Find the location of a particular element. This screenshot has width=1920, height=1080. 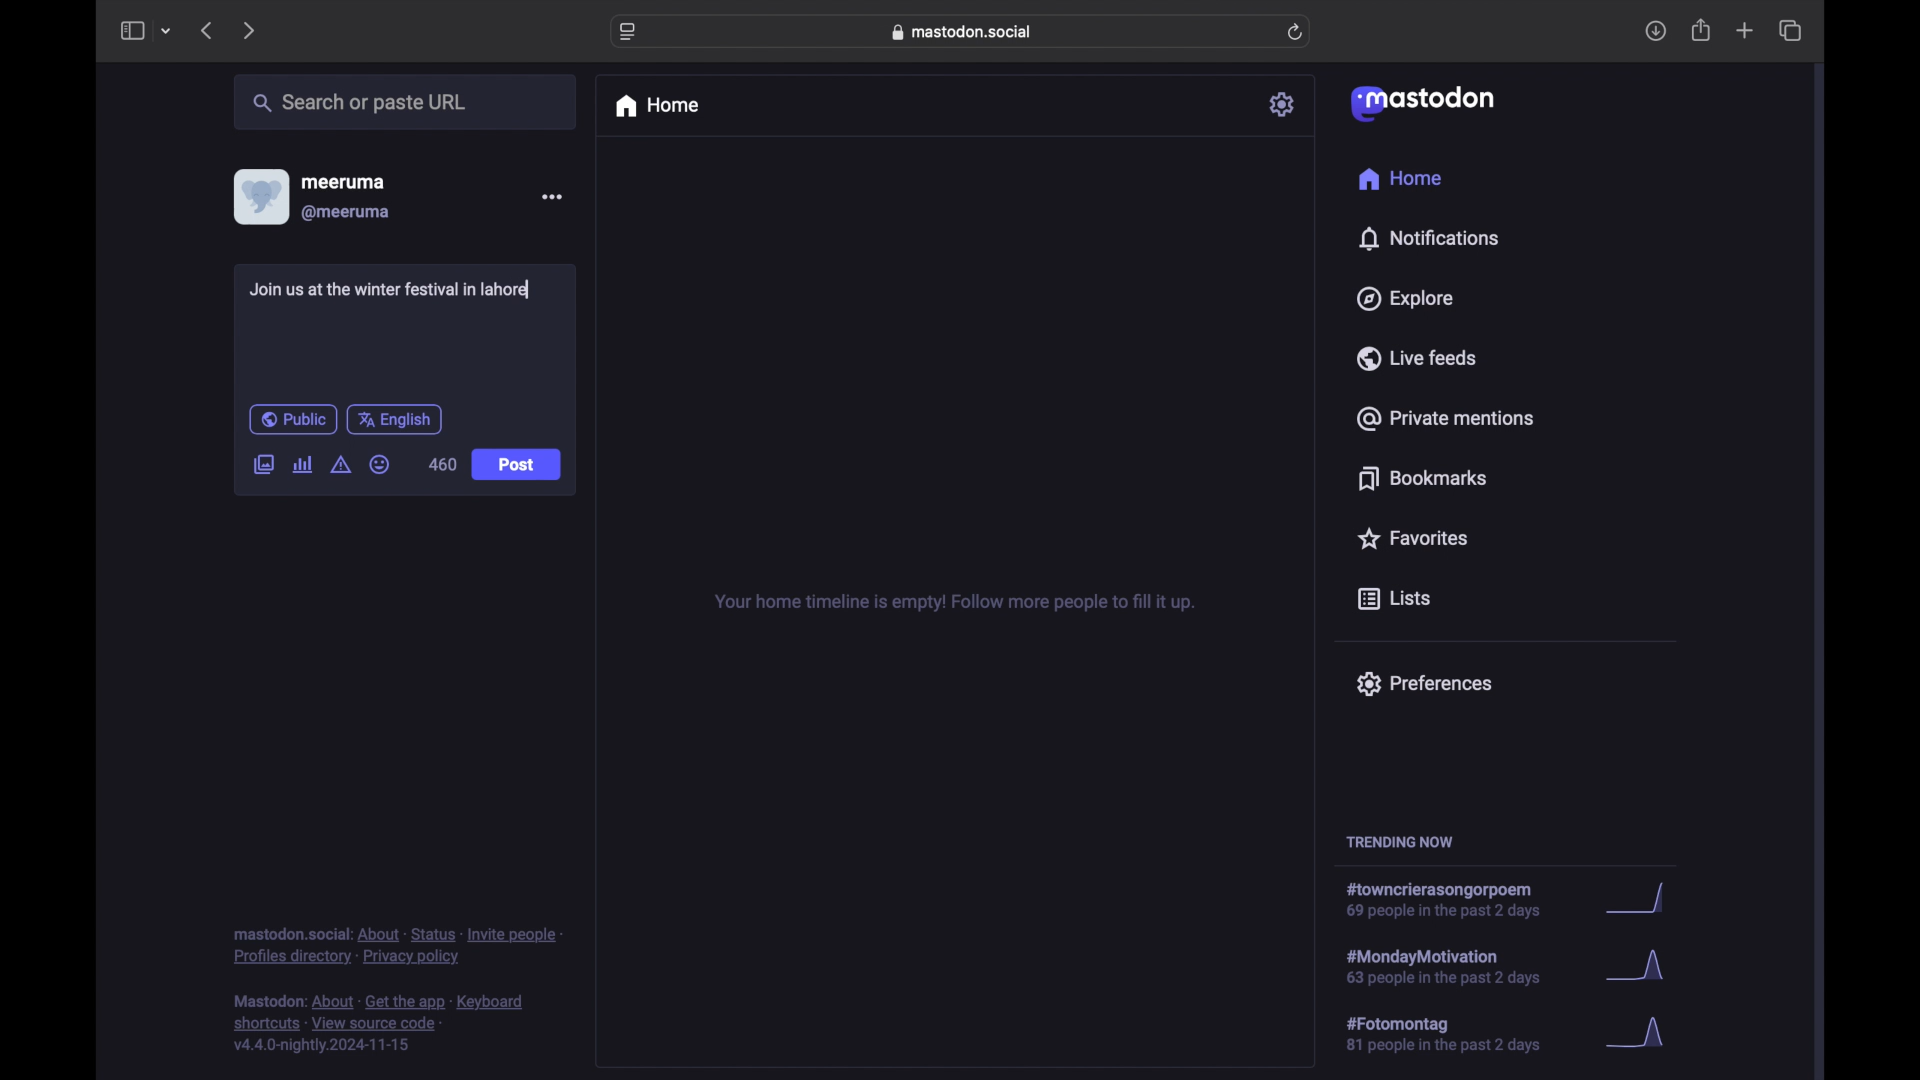

sidebar is located at coordinates (131, 30).